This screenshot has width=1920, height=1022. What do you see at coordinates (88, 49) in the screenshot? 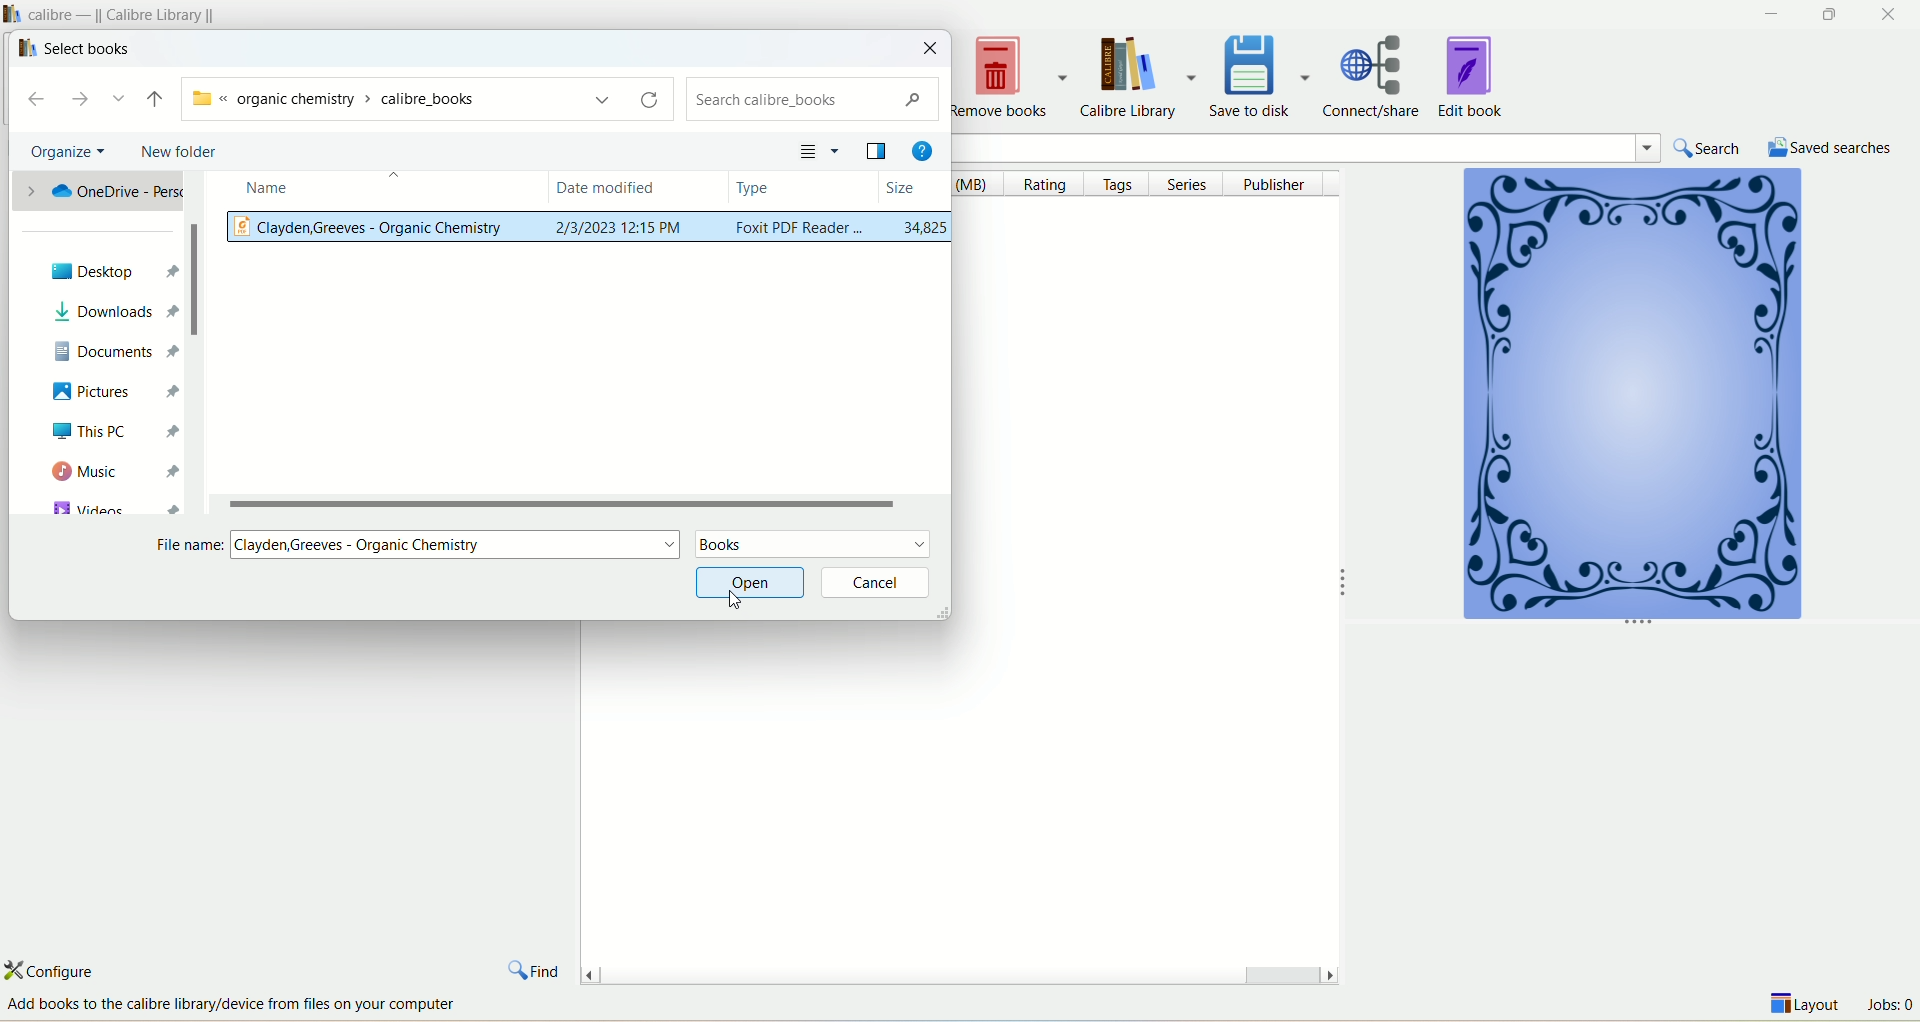
I see `select book` at bounding box center [88, 49].